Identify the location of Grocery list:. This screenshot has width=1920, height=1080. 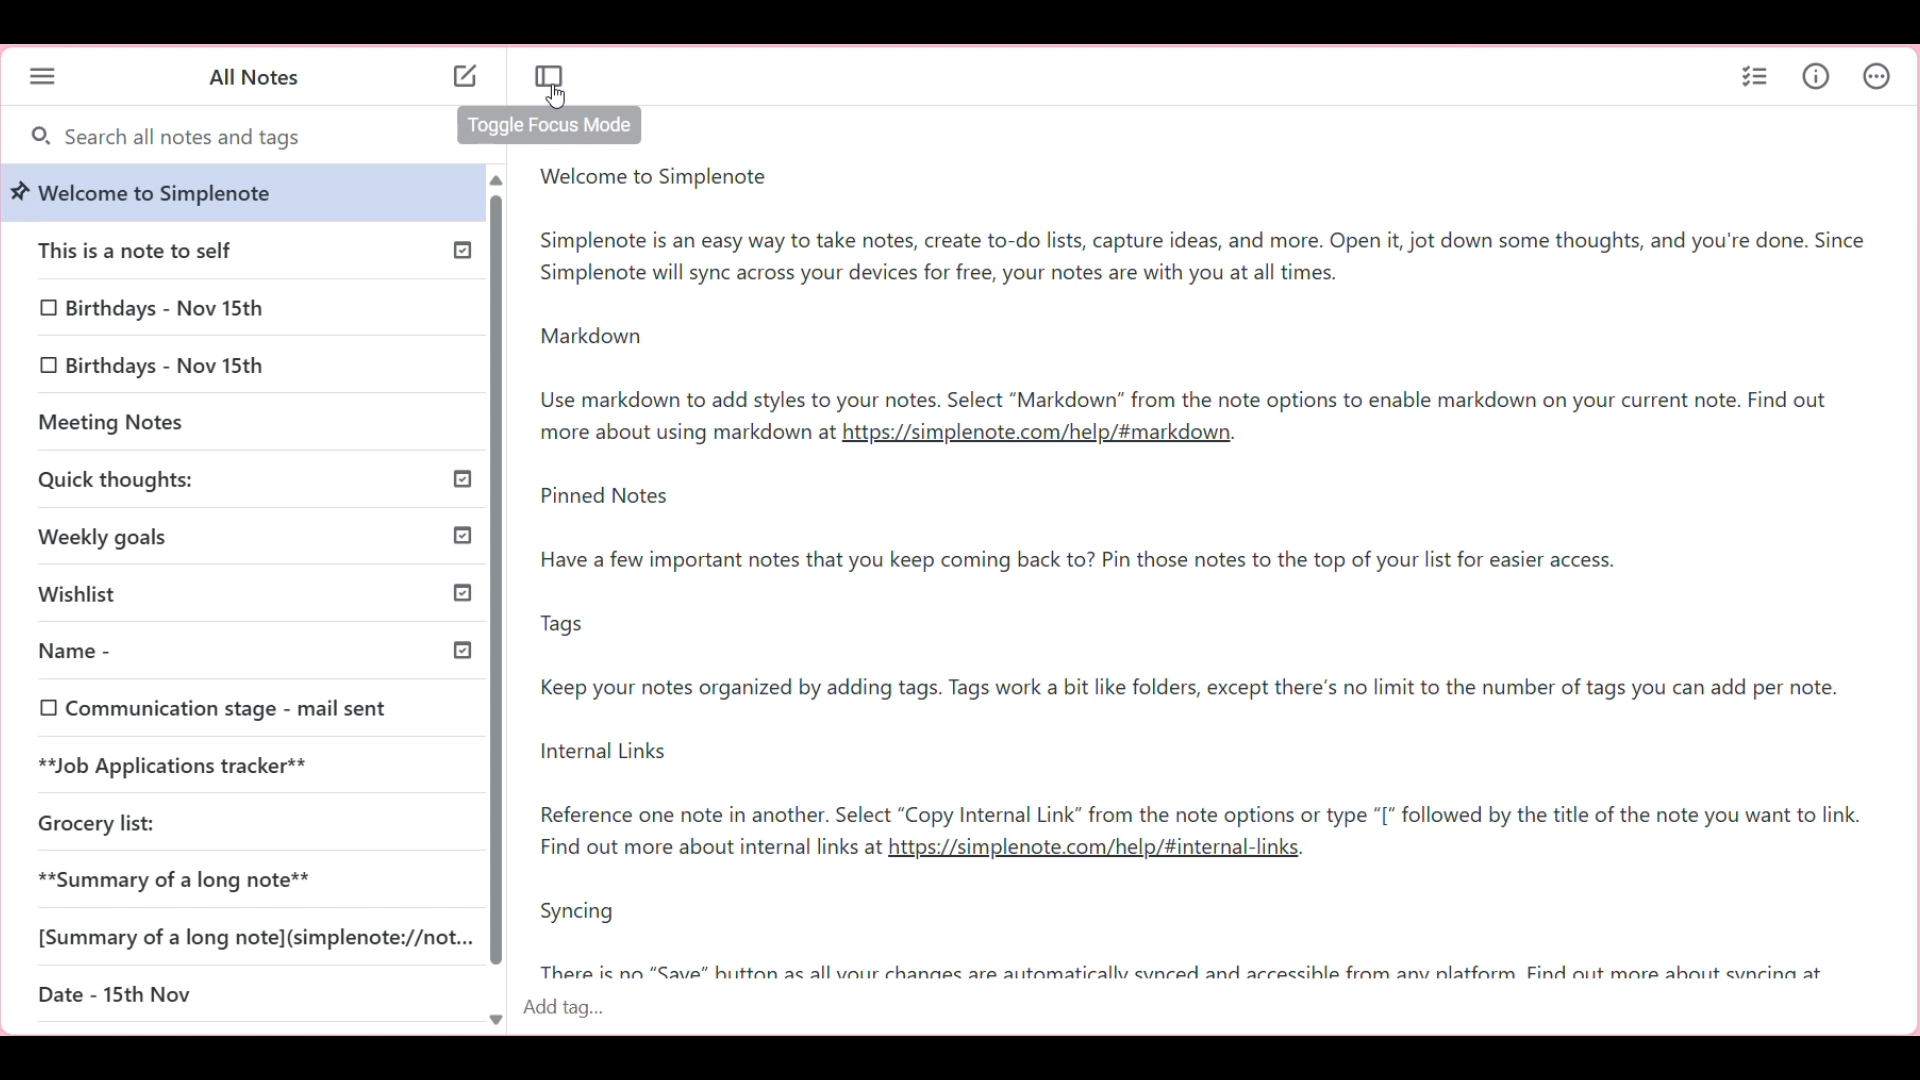
(85, 821).